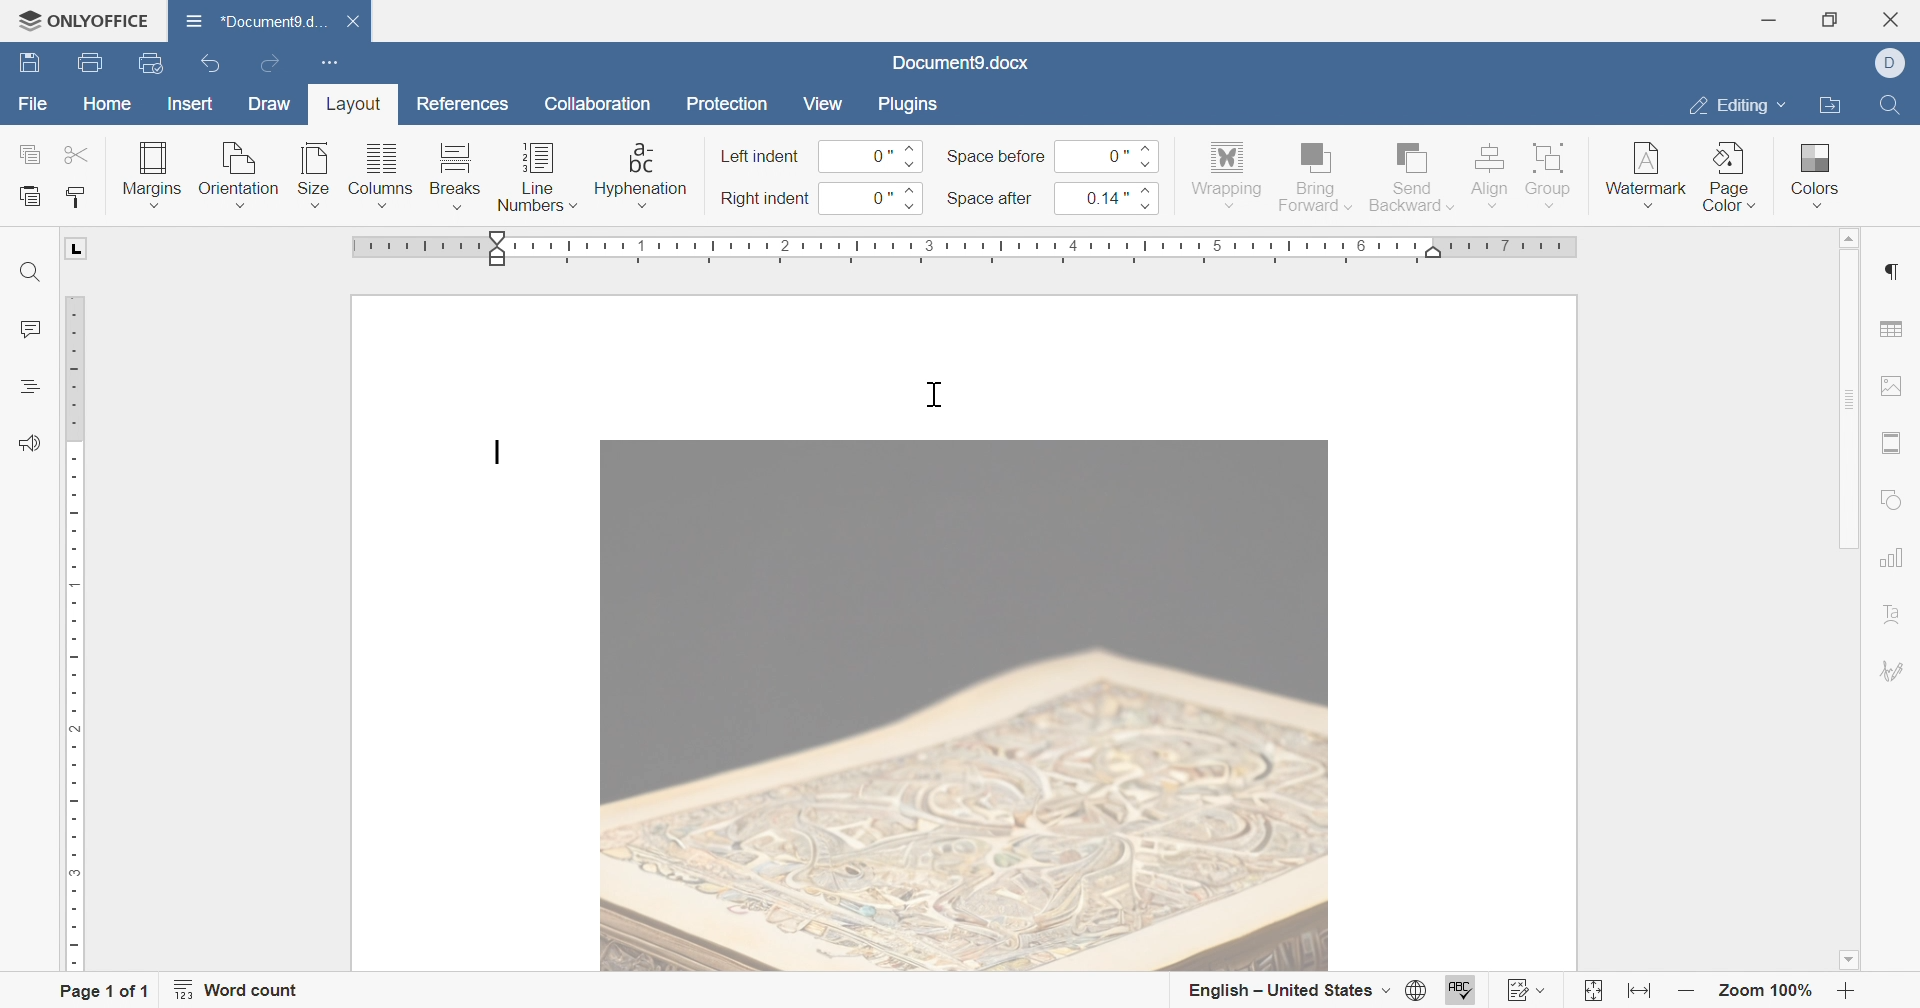 This screenshot has height=1008, width=1920. What do you see at coordinates (363, 23) in the screenshot?
I see `close` at bounding box center [363, 23].